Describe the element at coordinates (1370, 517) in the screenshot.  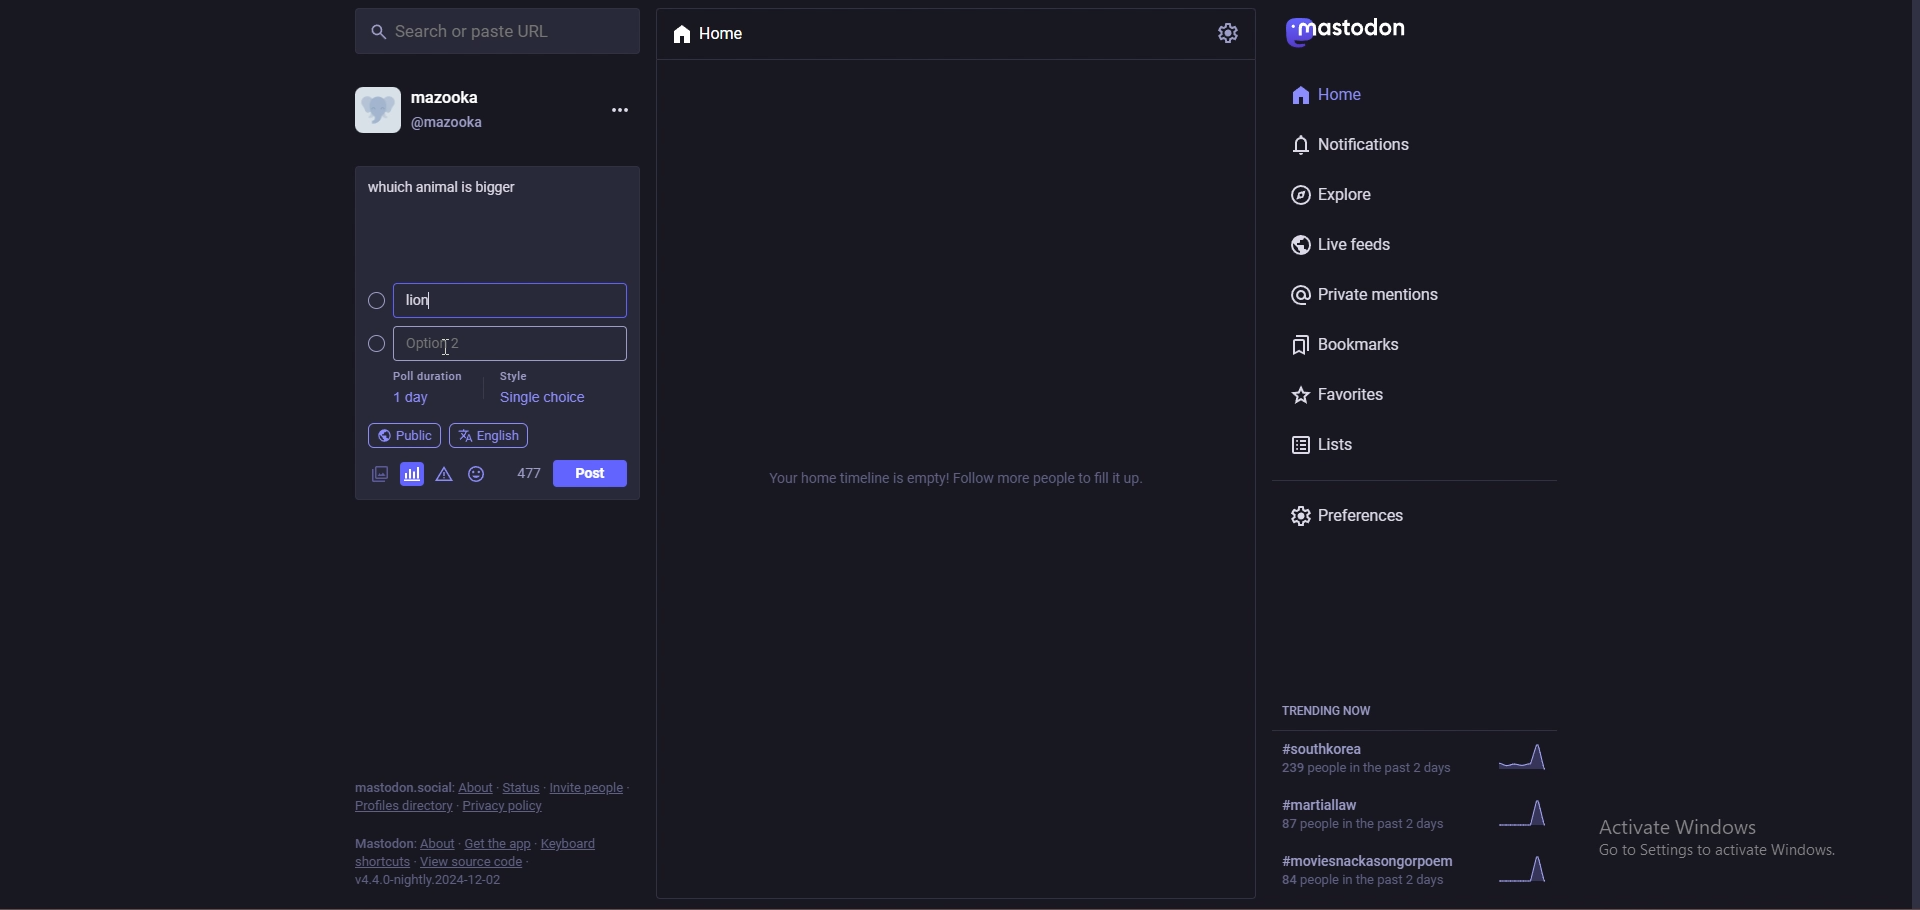
I see `preferences` at that location.